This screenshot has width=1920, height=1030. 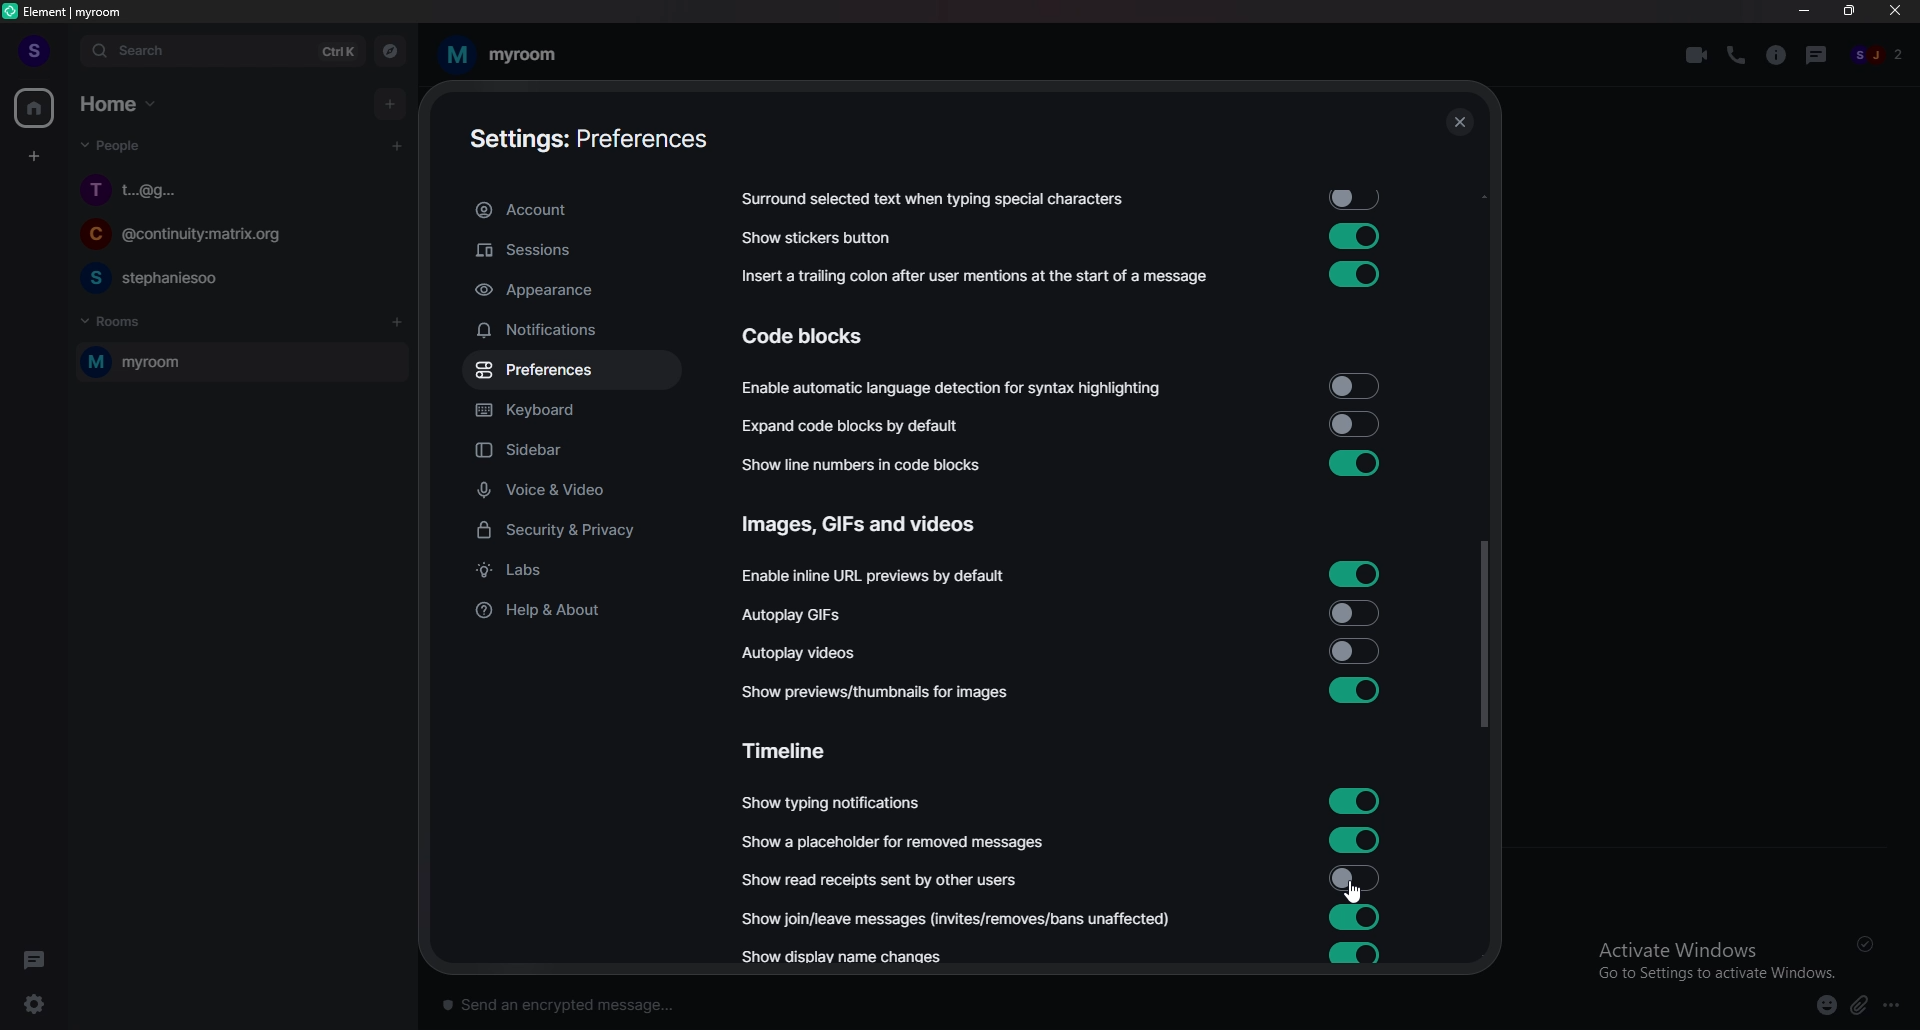 I want to click on cursor, so click(x=1352, y=892).